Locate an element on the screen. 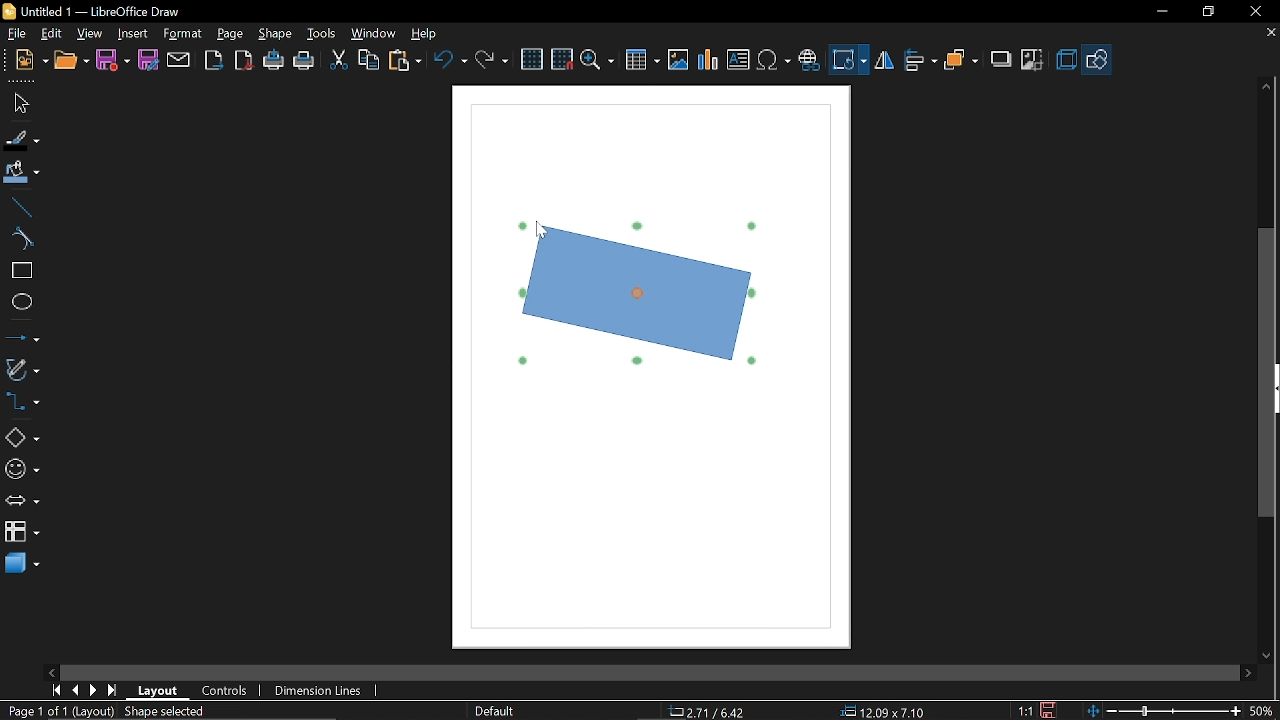 The height and width of the screenshot is (720, 1280). close is located at coordinates (1254, 11).